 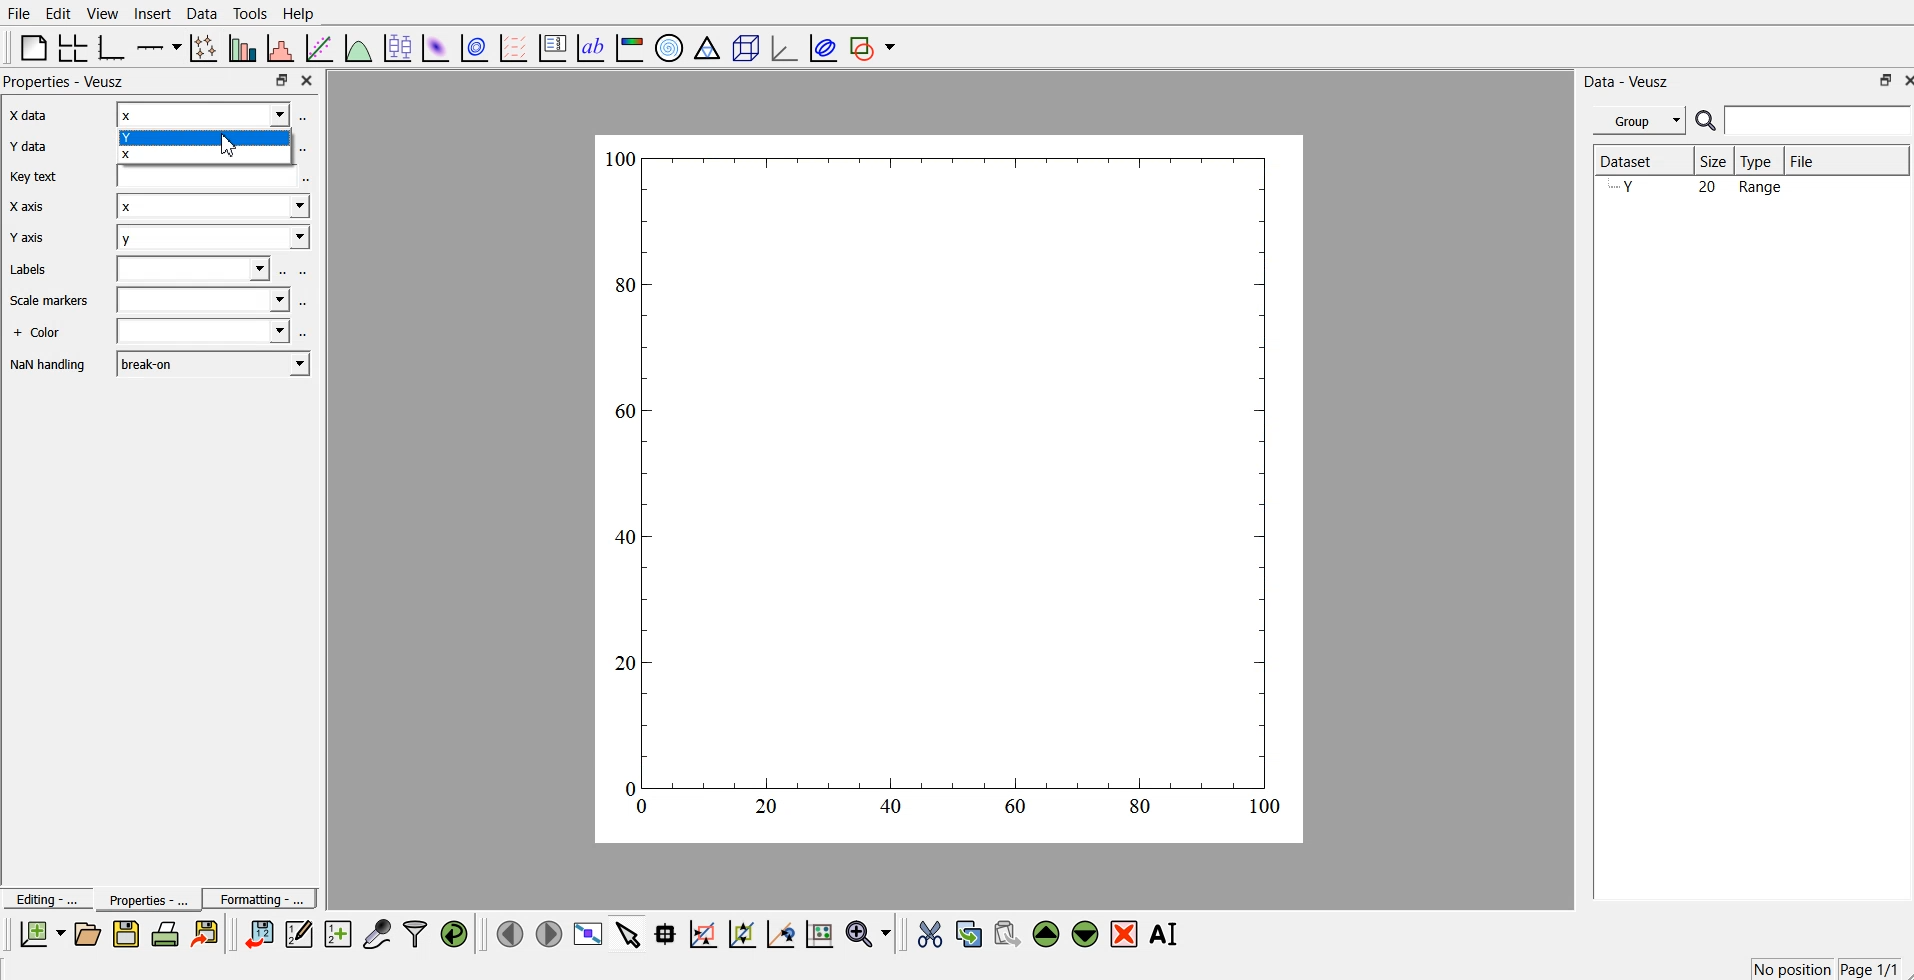 What do you see at coordinates (1804, 121) in the screenshot?
I see `Search` at bounding box center [1804, 121].